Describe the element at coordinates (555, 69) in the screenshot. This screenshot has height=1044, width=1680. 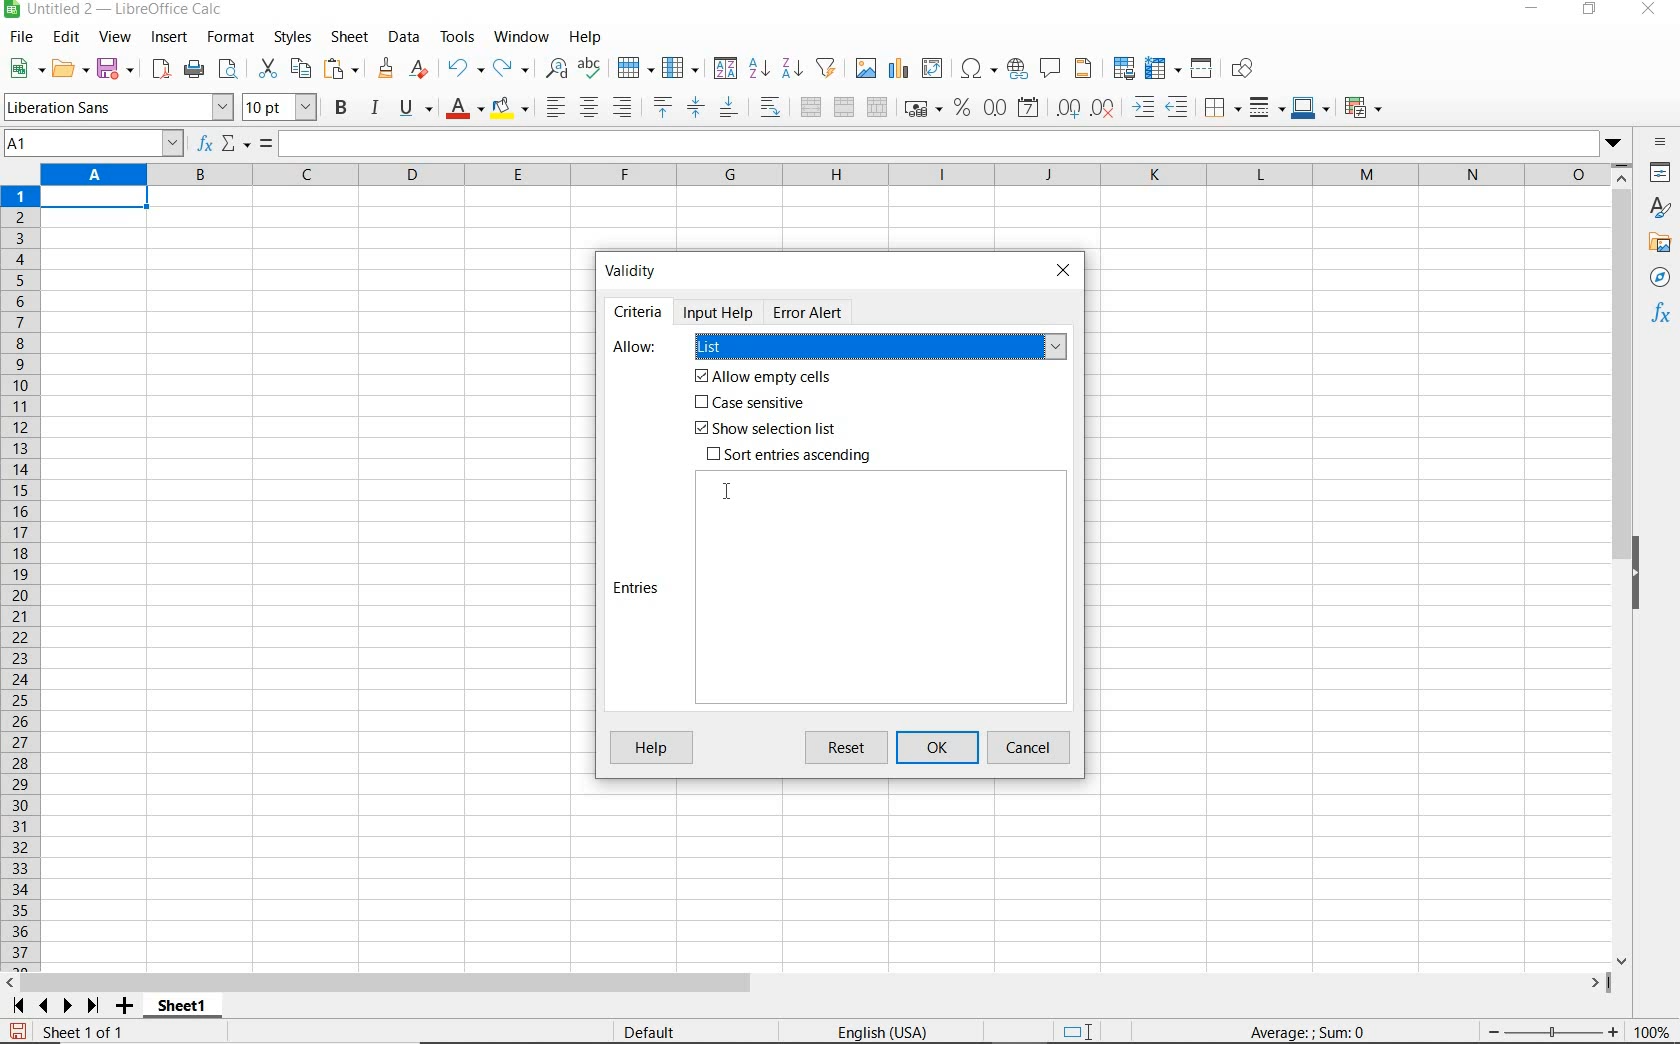
I see `find and replace` at that location.